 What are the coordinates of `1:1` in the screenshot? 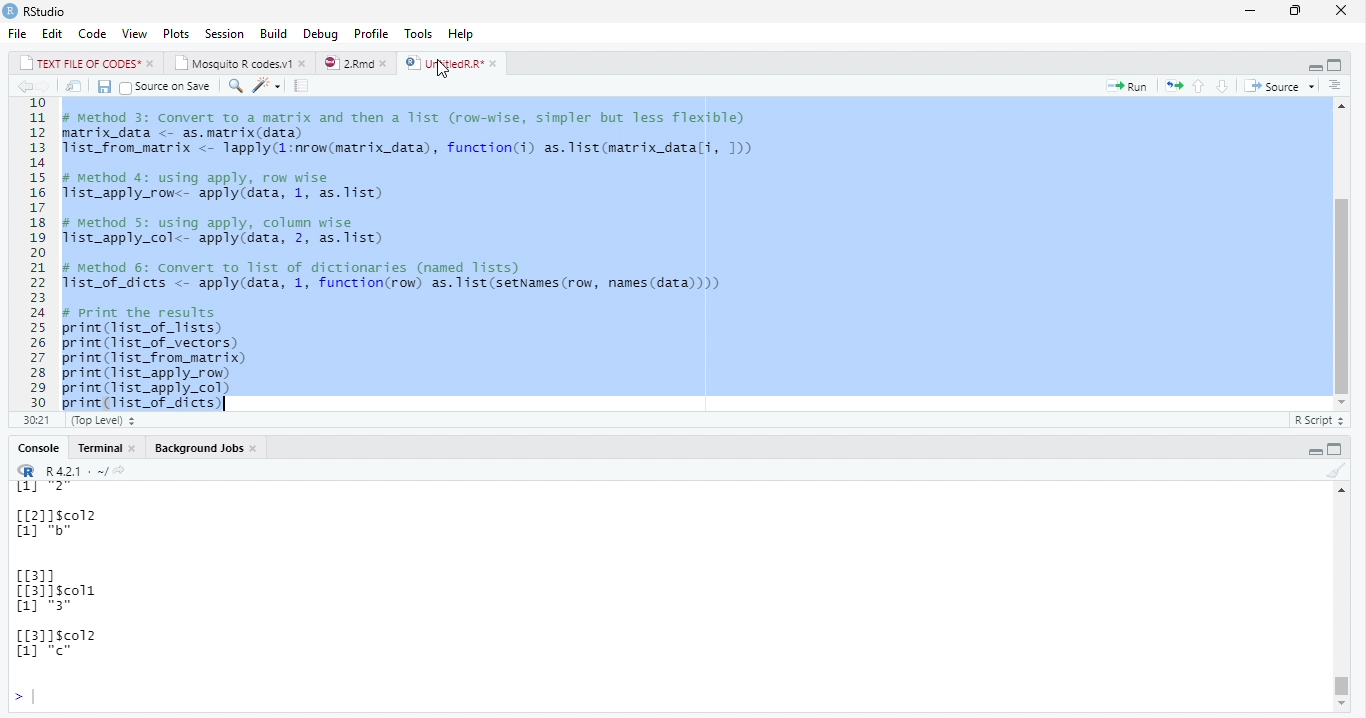 It's located at (34, 419).